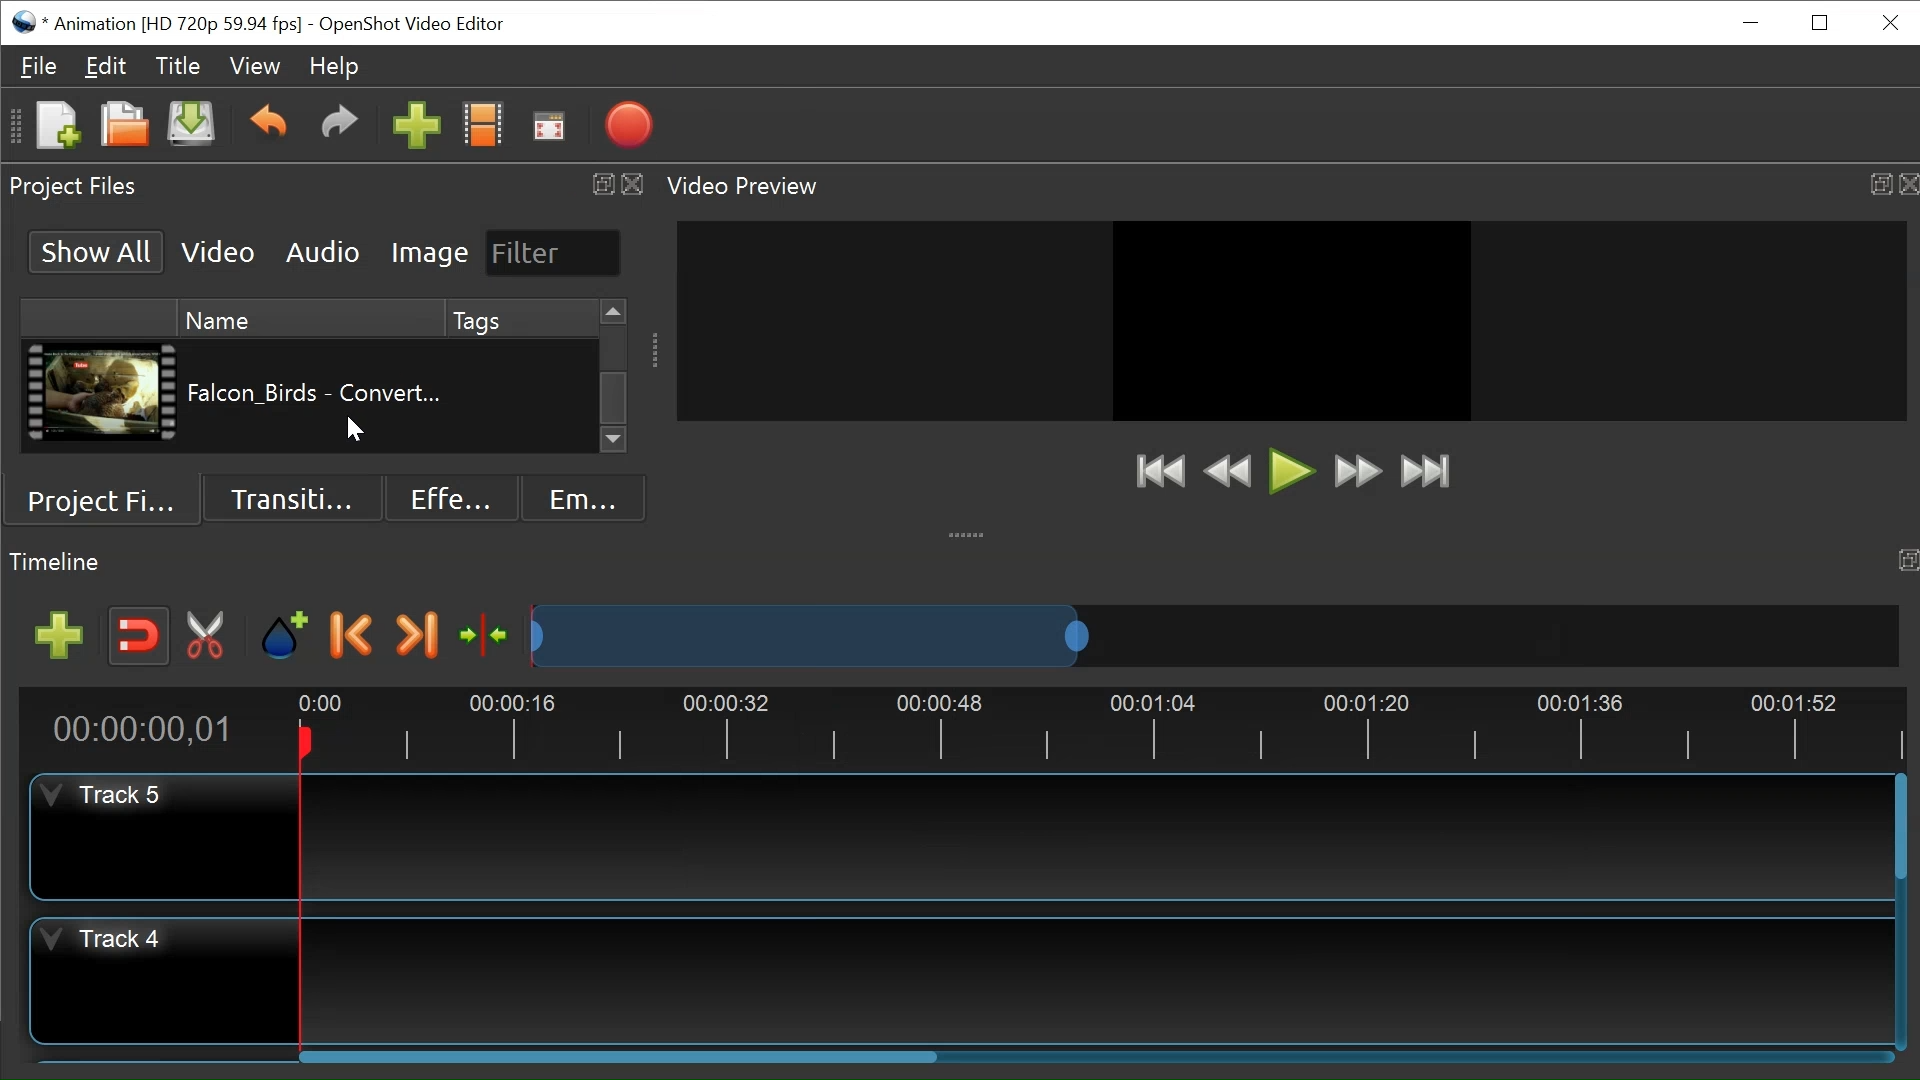  I want to click on OpenShot Desktop Icon, so click(25, 21).